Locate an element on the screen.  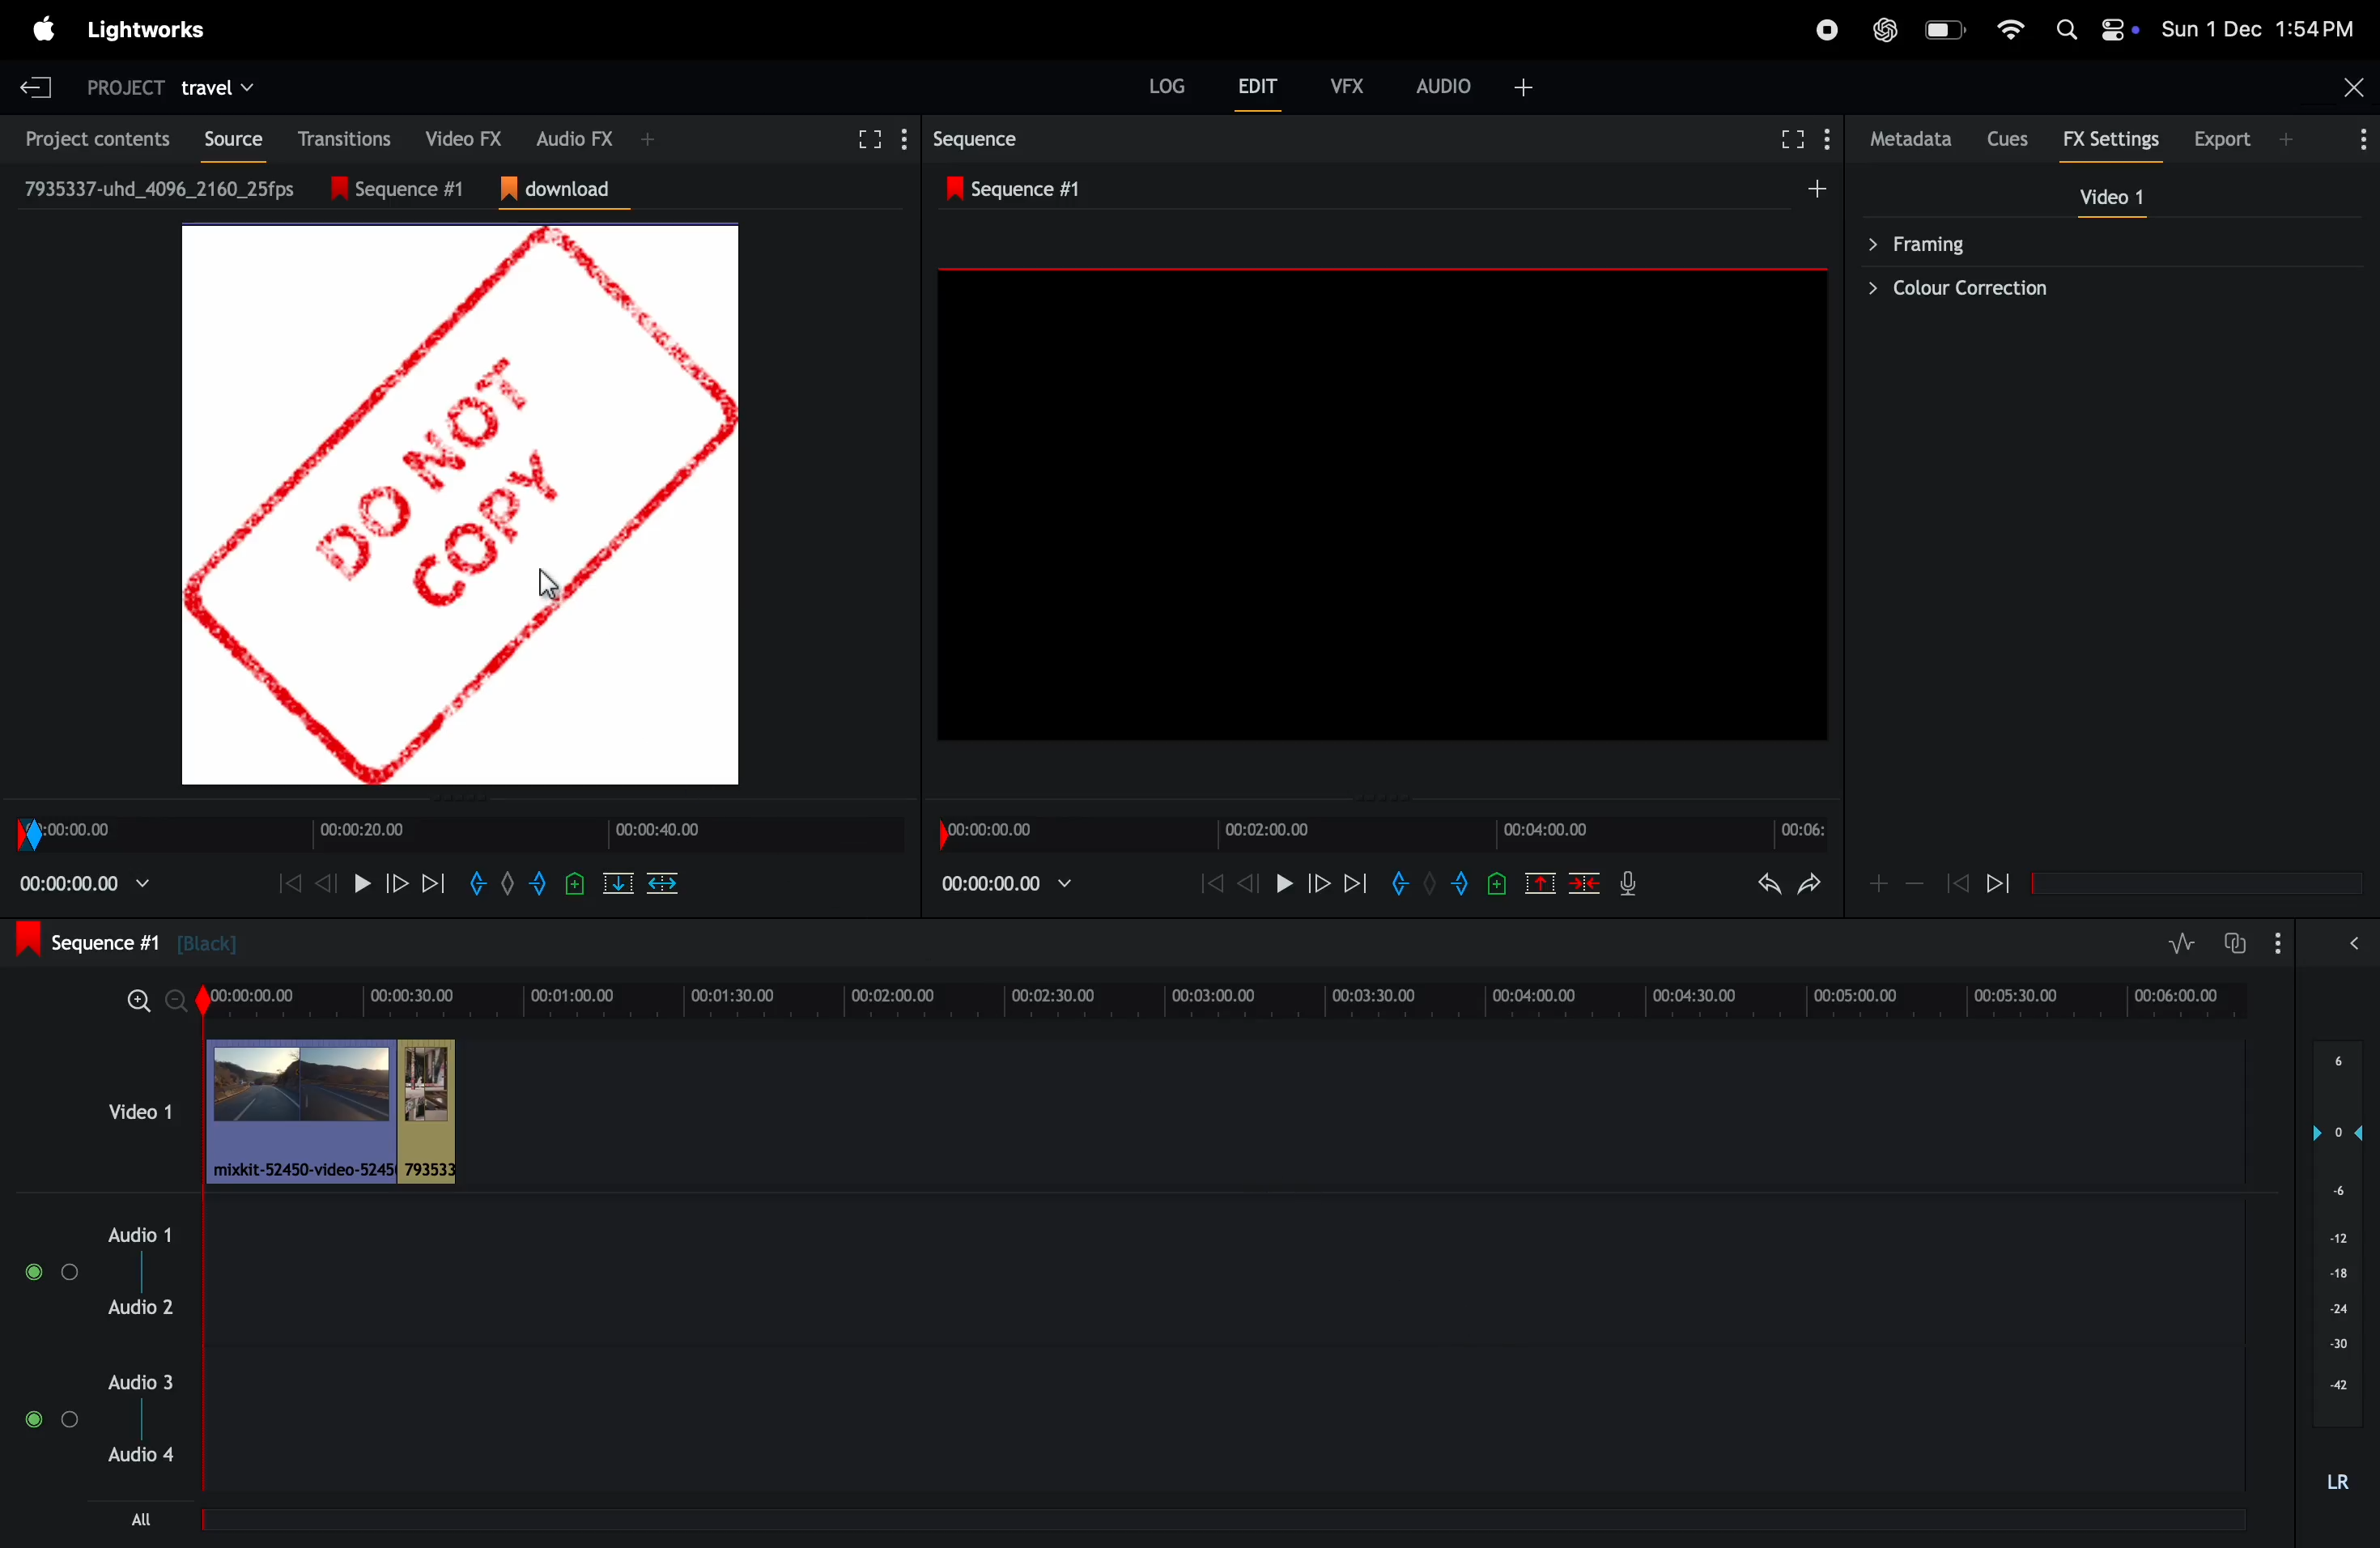
zoom in zoom out is located at coordinates (1915, 882).